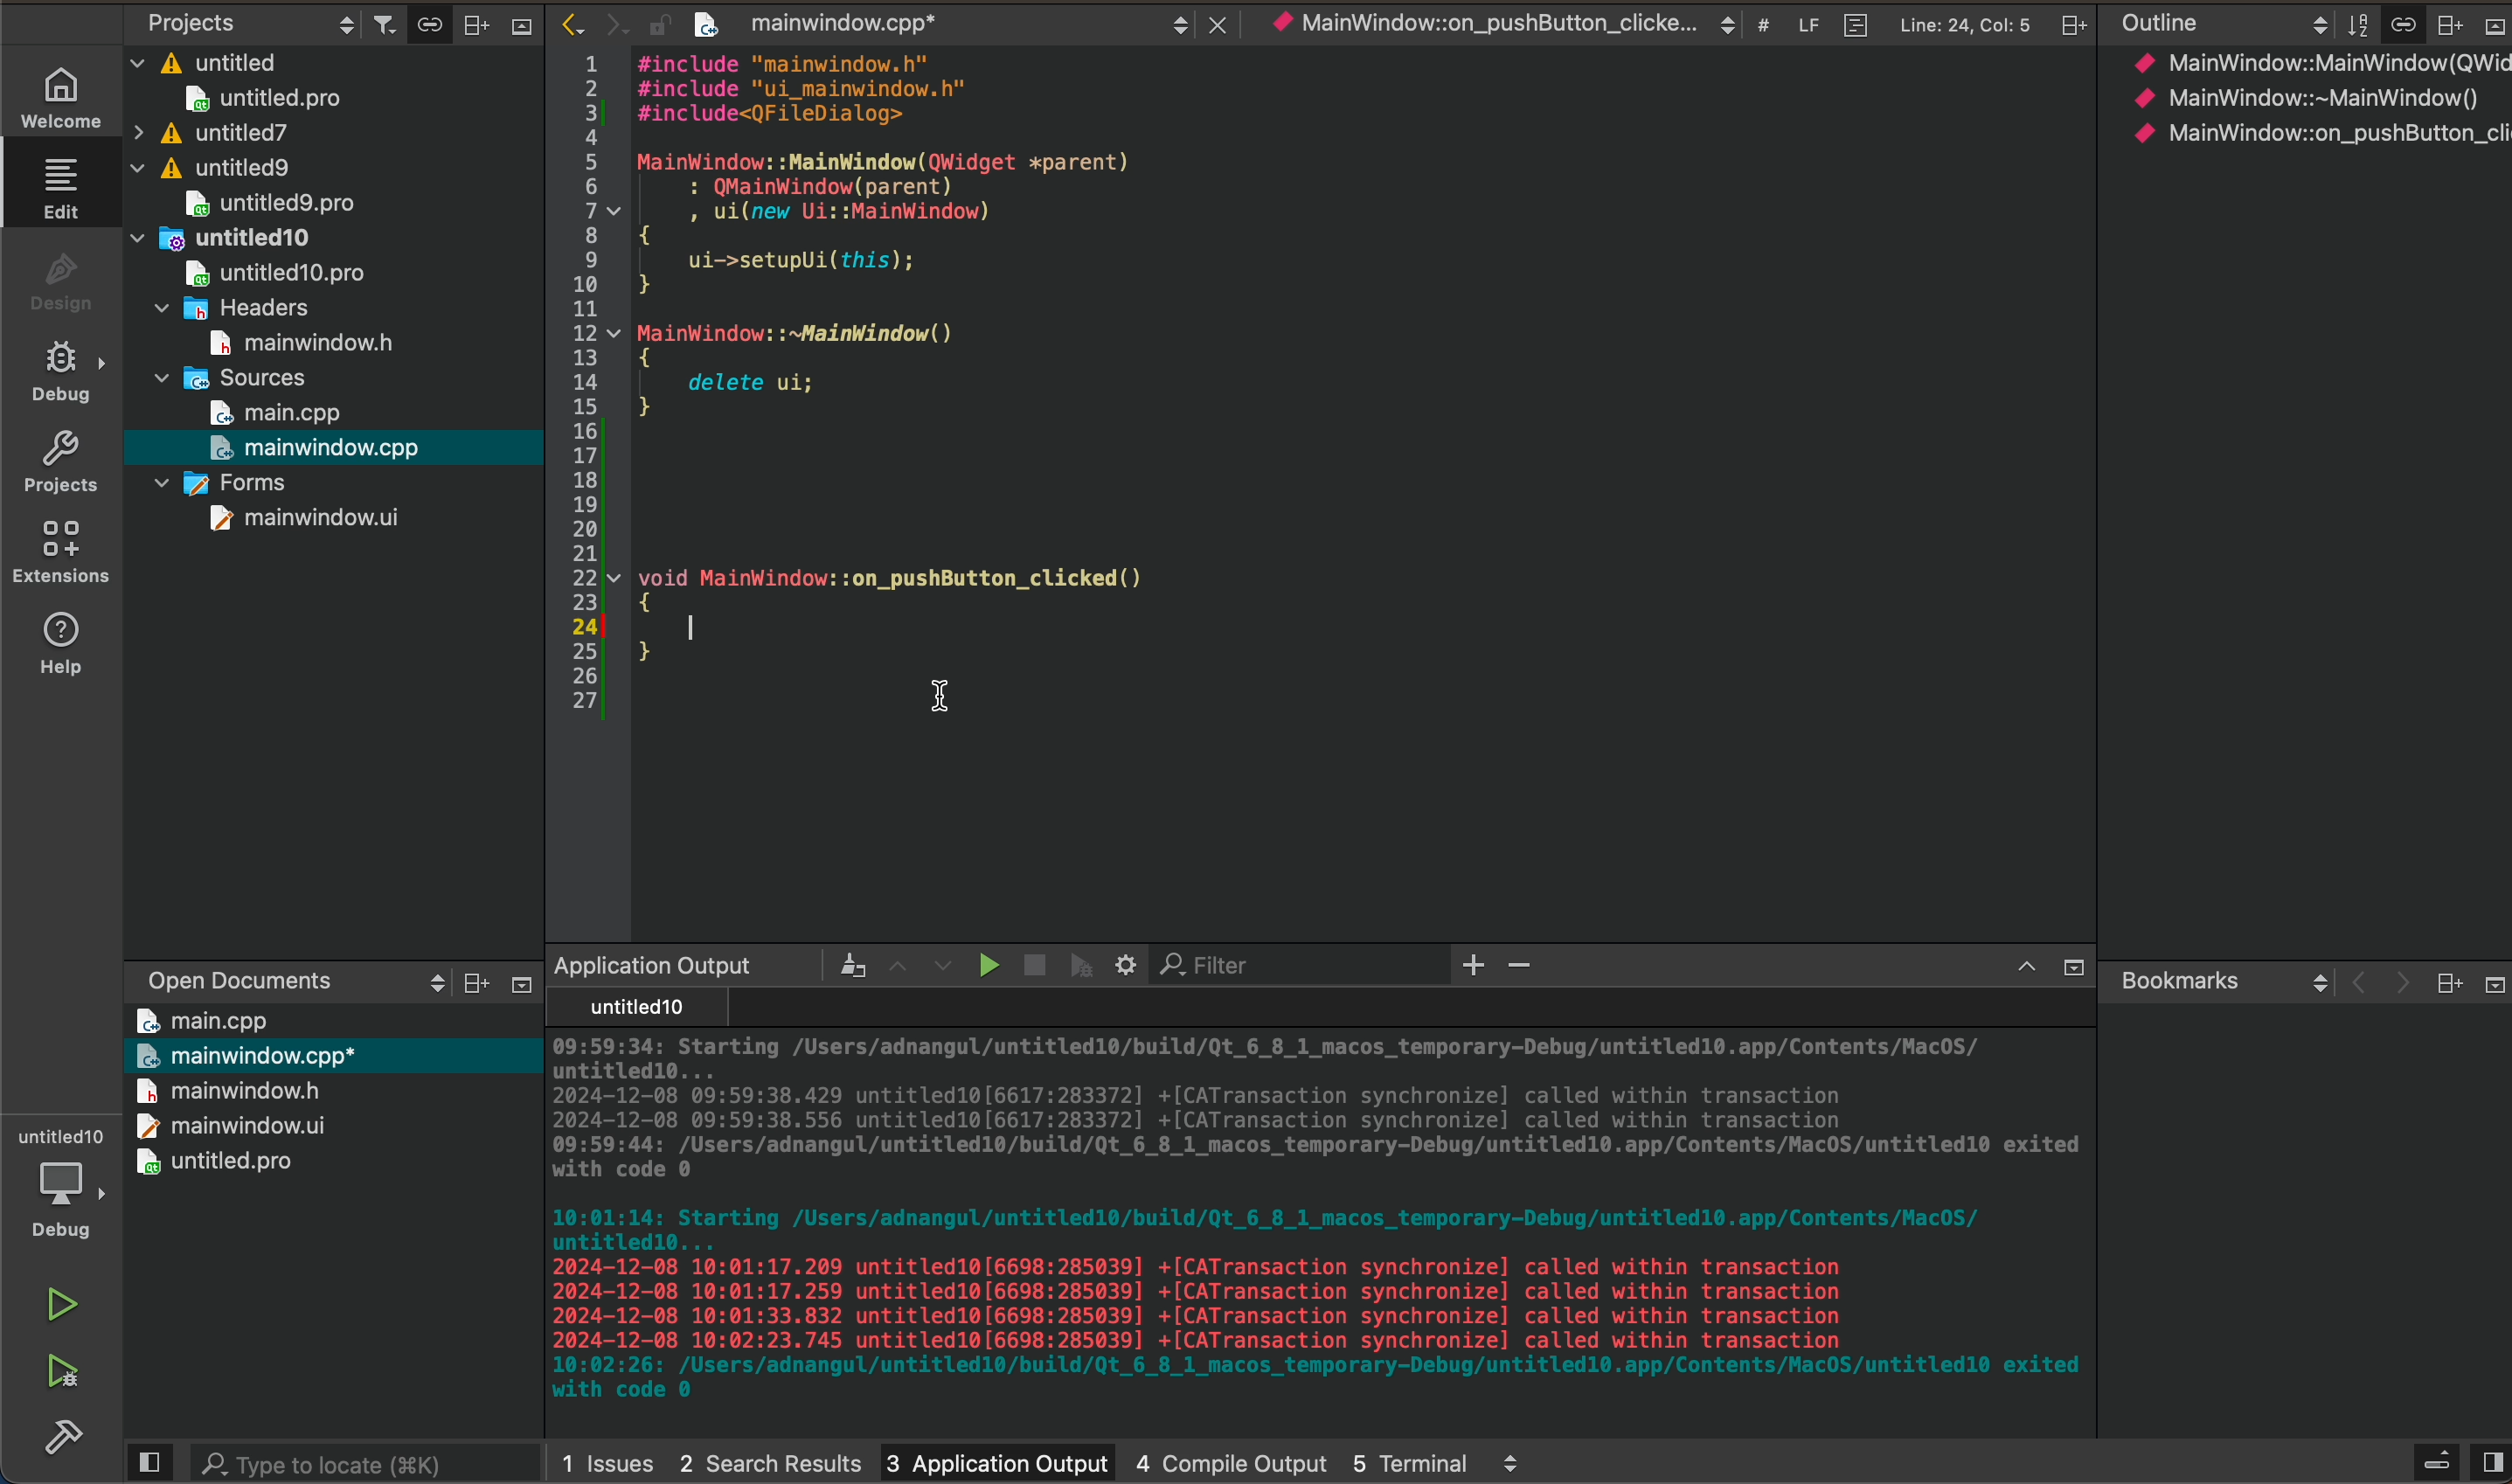 The height and width of the screenshot is (1484, 2512). Describe the element at coordinates (1176, 21) in the screenshot. I see `Scroll` at that location.